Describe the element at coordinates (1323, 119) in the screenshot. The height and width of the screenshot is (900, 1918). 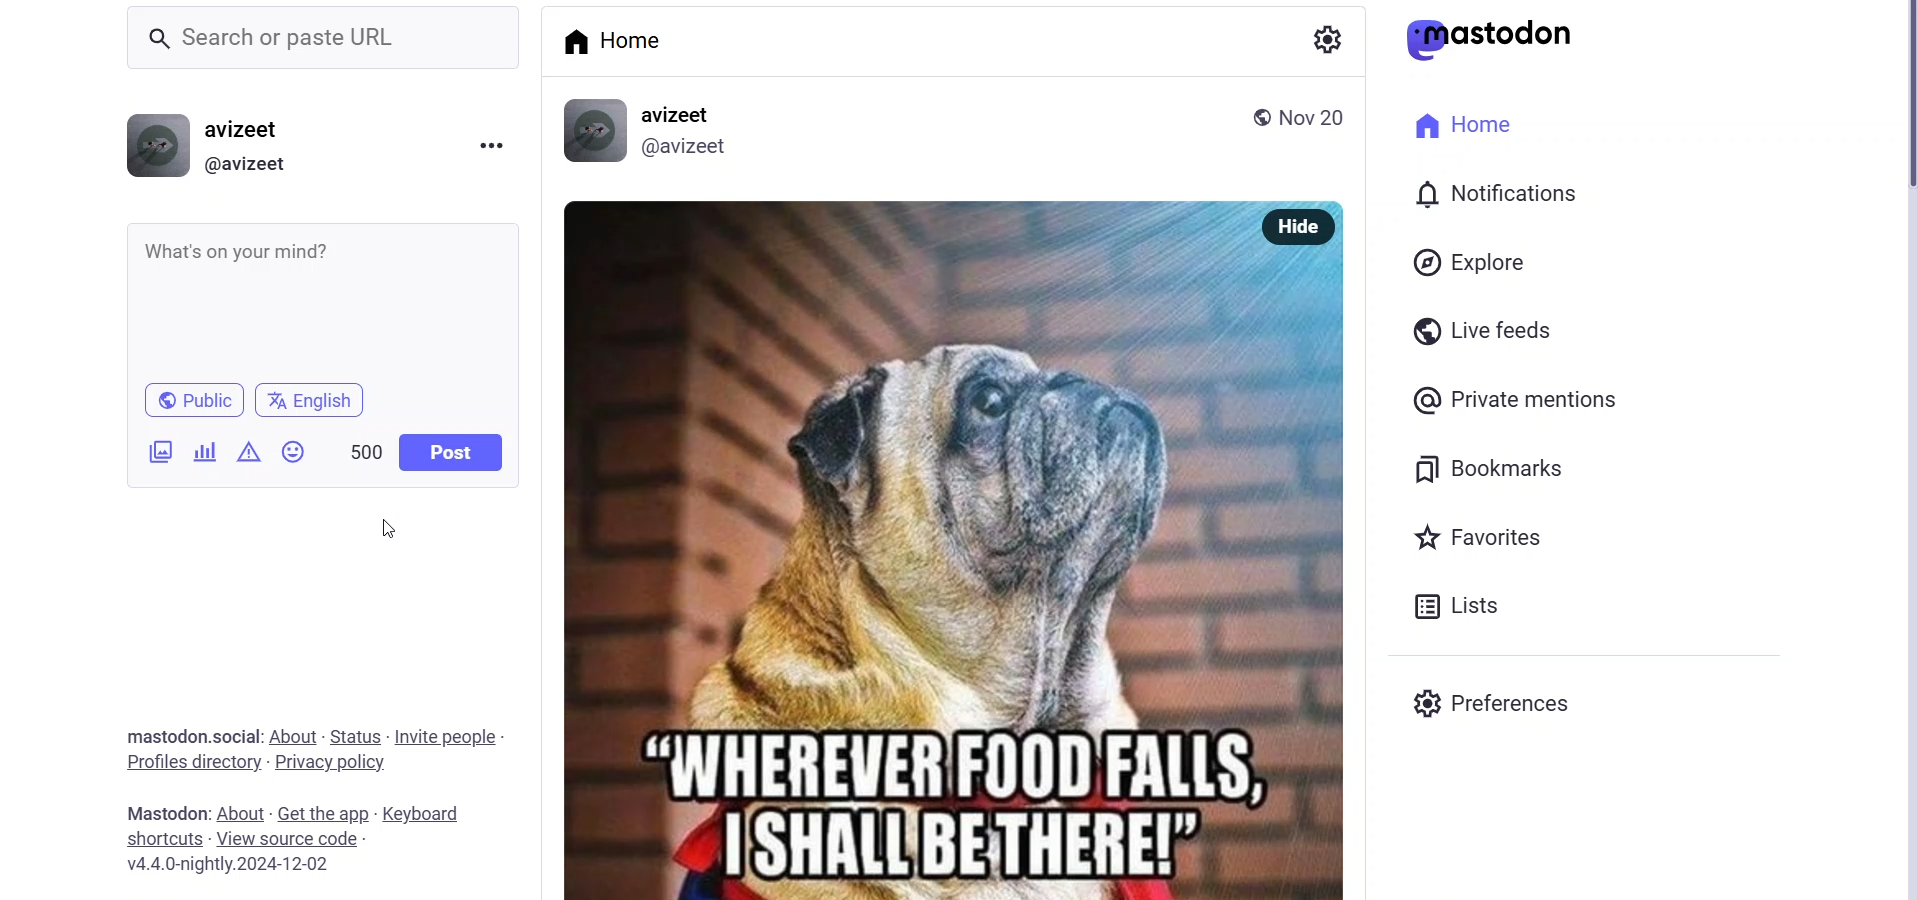
I see `nov 20` at that location.